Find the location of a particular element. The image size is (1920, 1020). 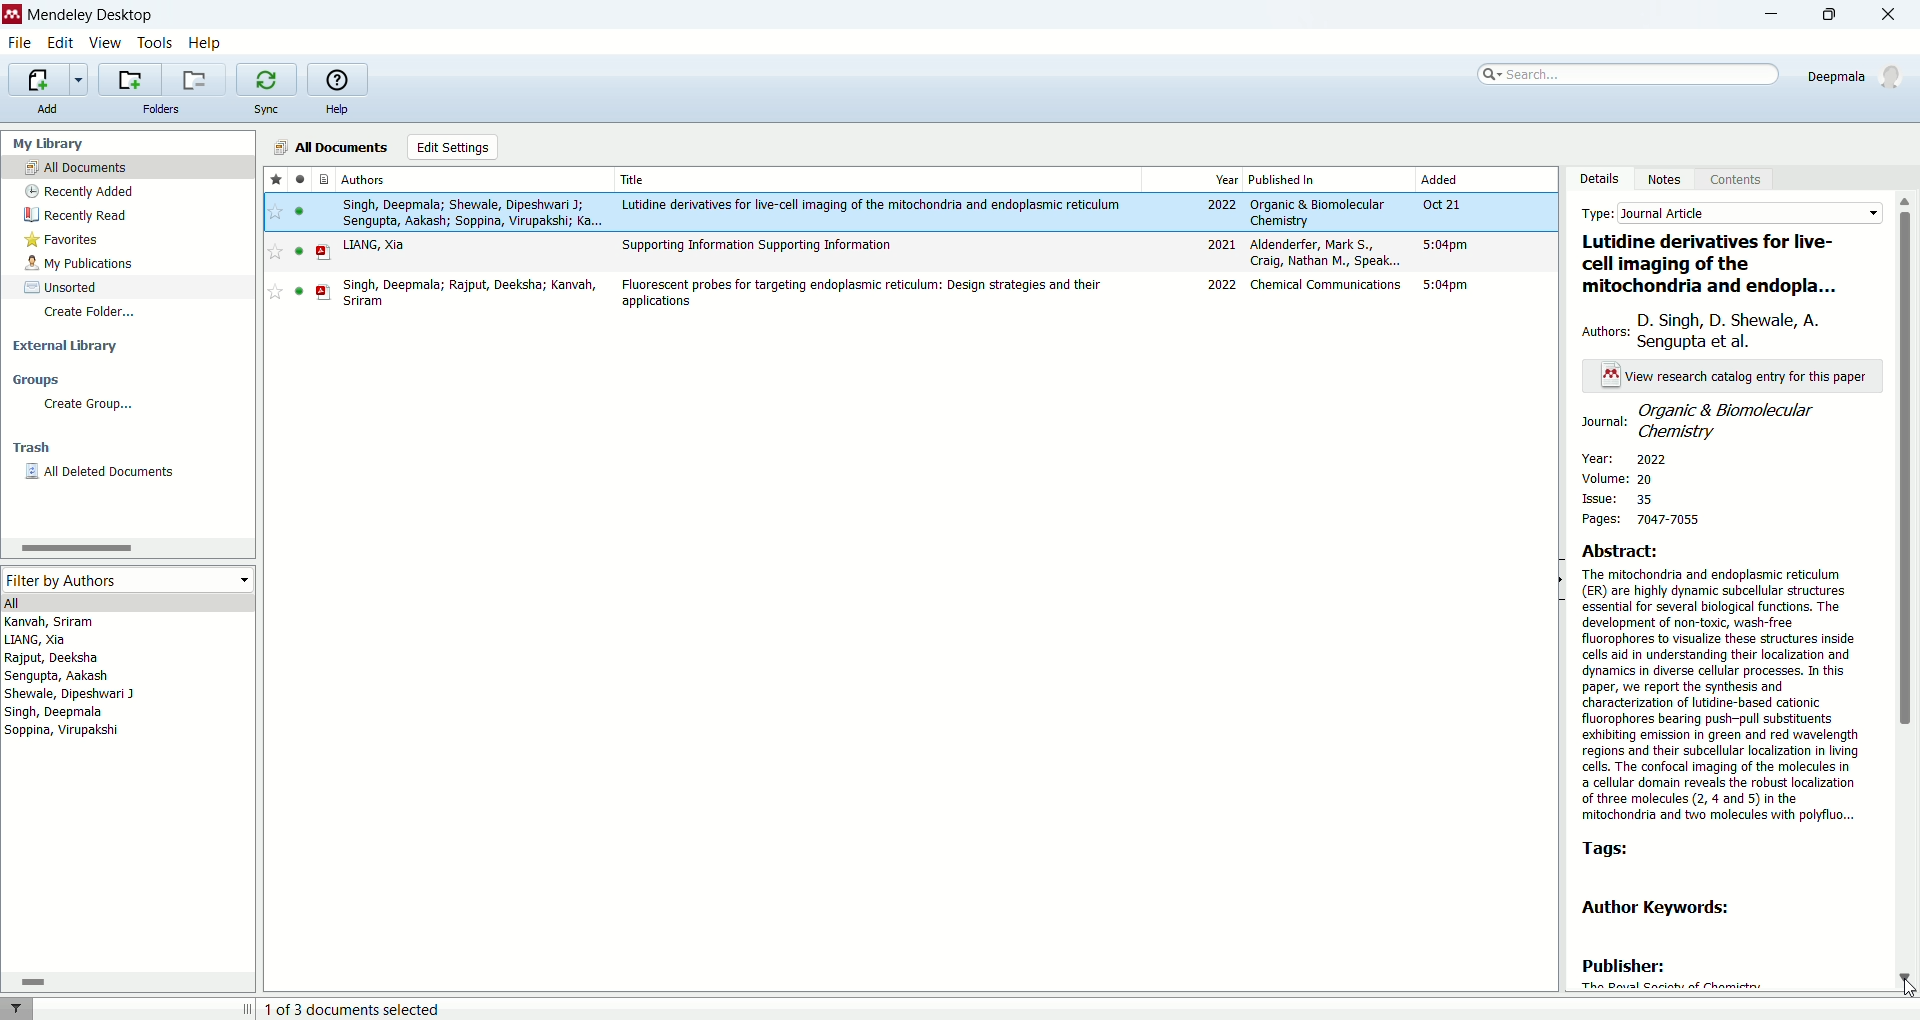

document type is located at coordinates (326, 178).